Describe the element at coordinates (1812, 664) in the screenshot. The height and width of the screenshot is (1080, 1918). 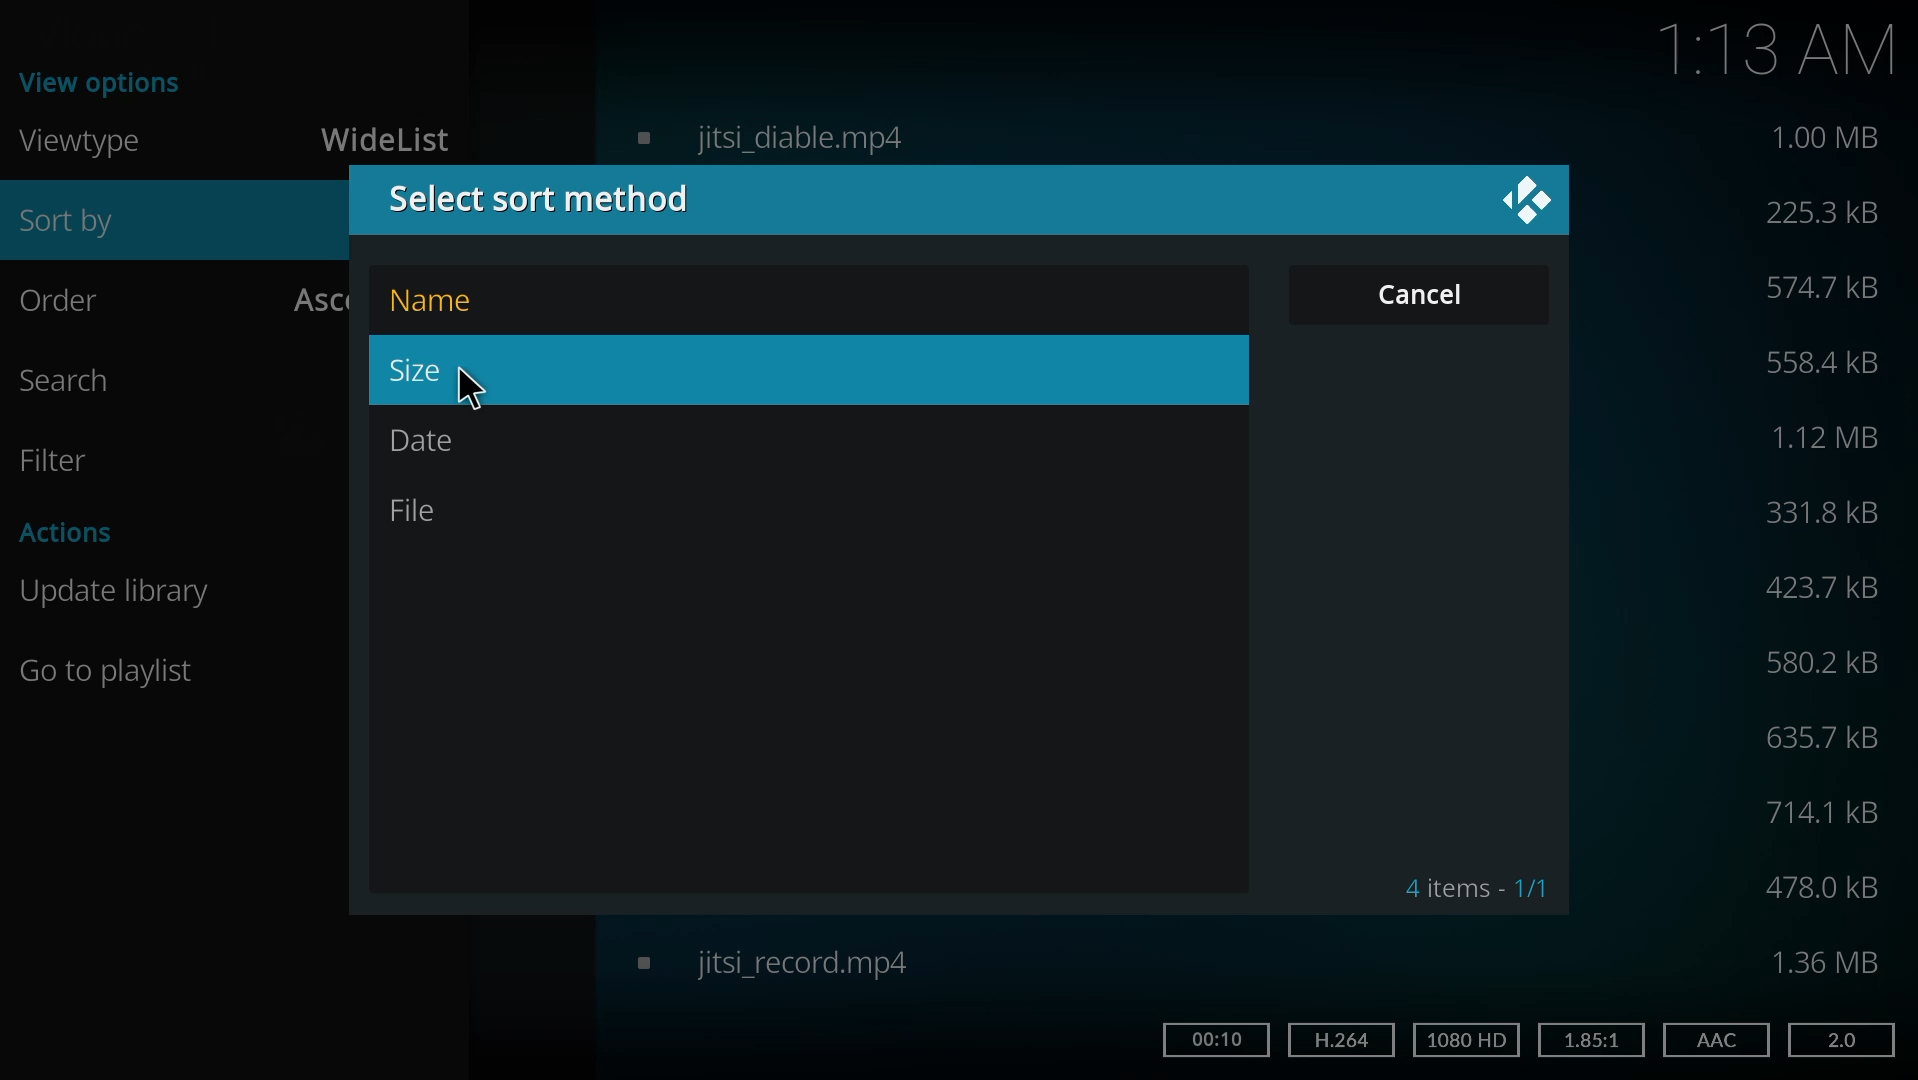
I see `size` at that location.